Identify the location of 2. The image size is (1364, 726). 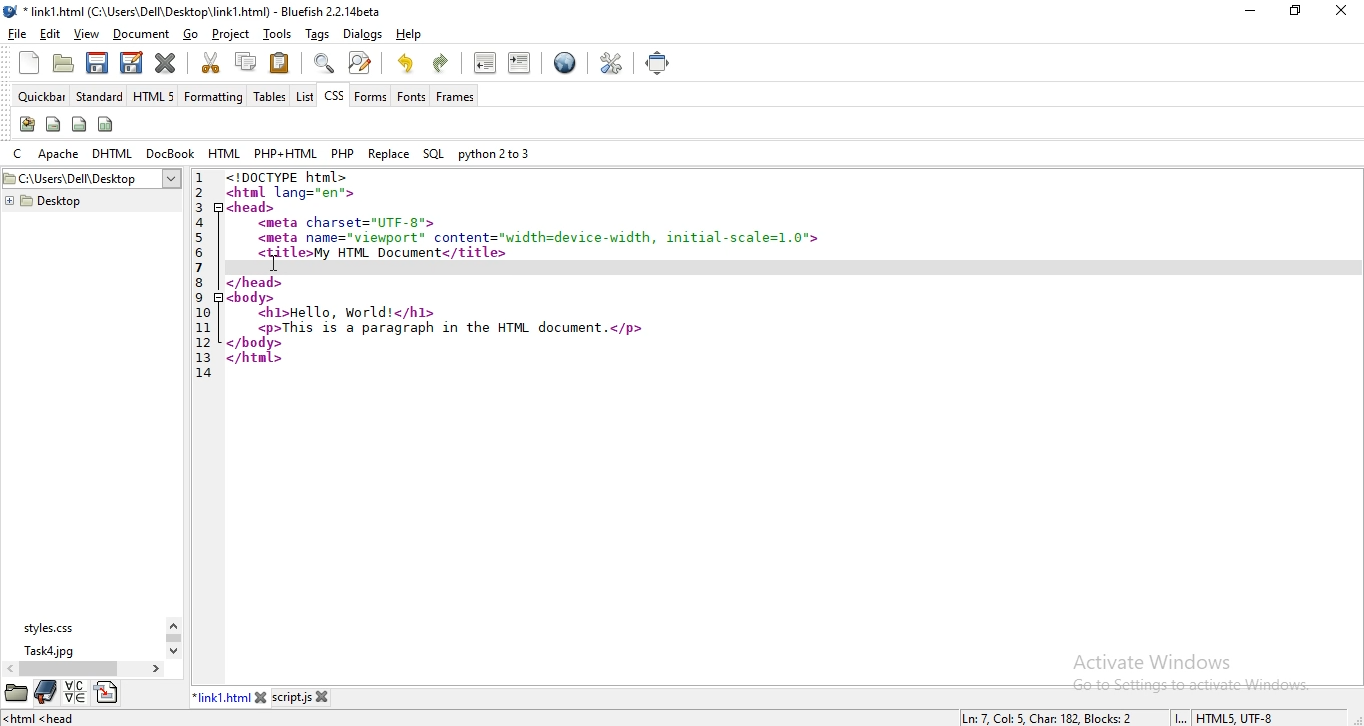
(199, 193).